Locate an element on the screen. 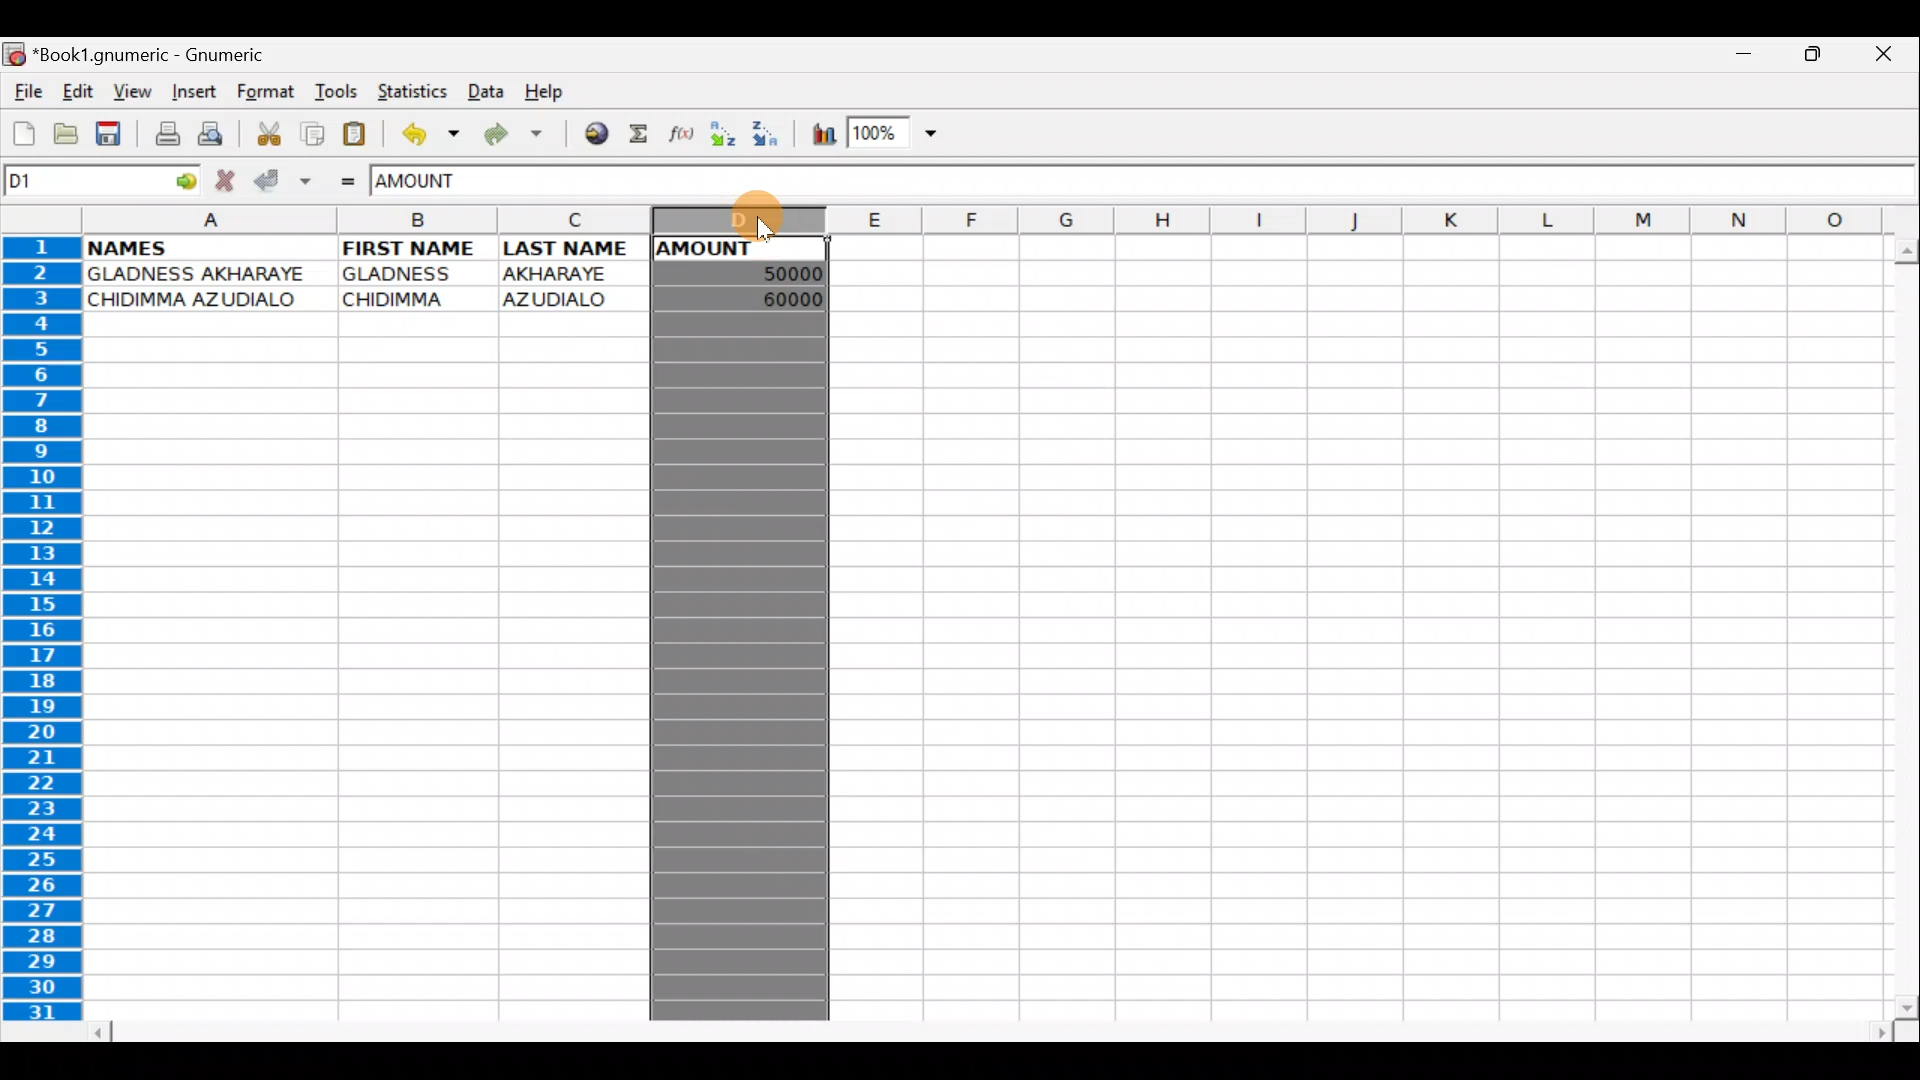 Image resolution: width=1920 pixels, height=1080 pixels. Sort Ascending order is located at coordinates (725, 135).